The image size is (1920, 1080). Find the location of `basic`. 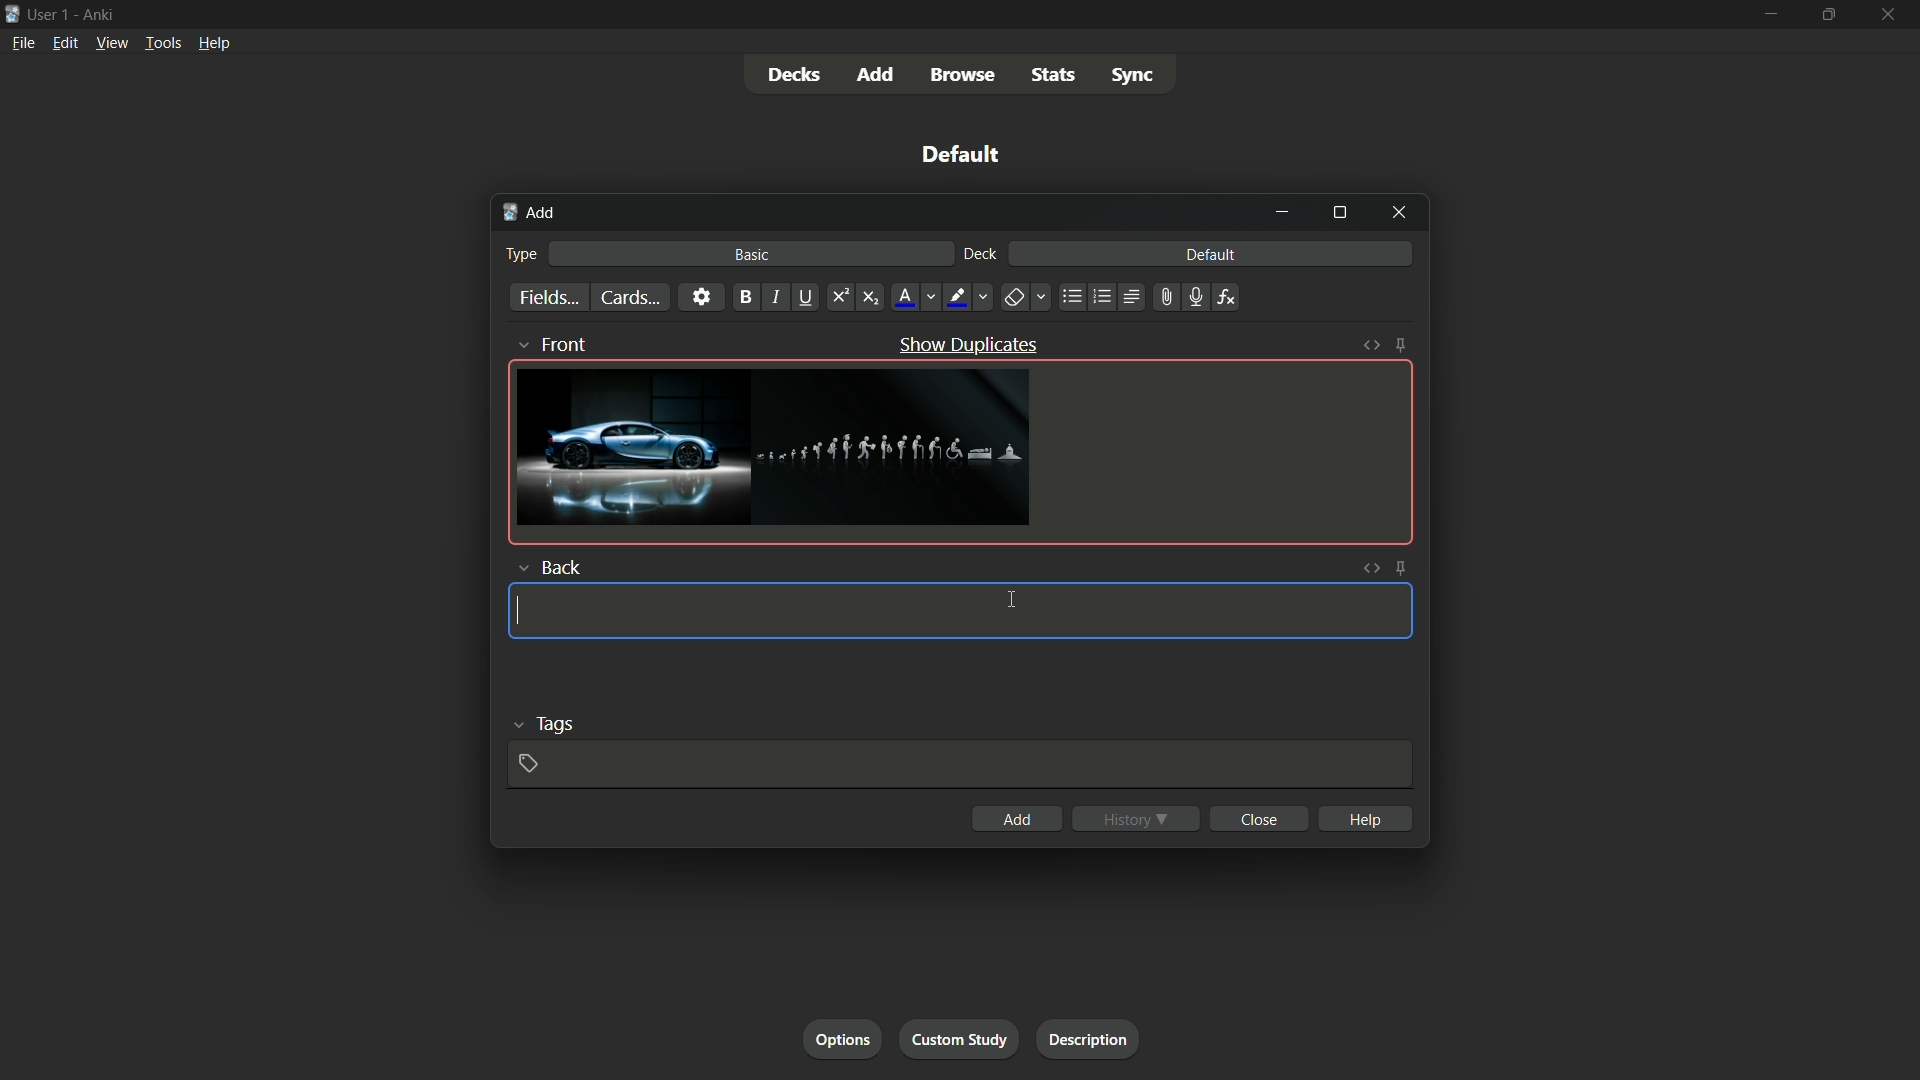

basic is located at coordinates (753, 256).